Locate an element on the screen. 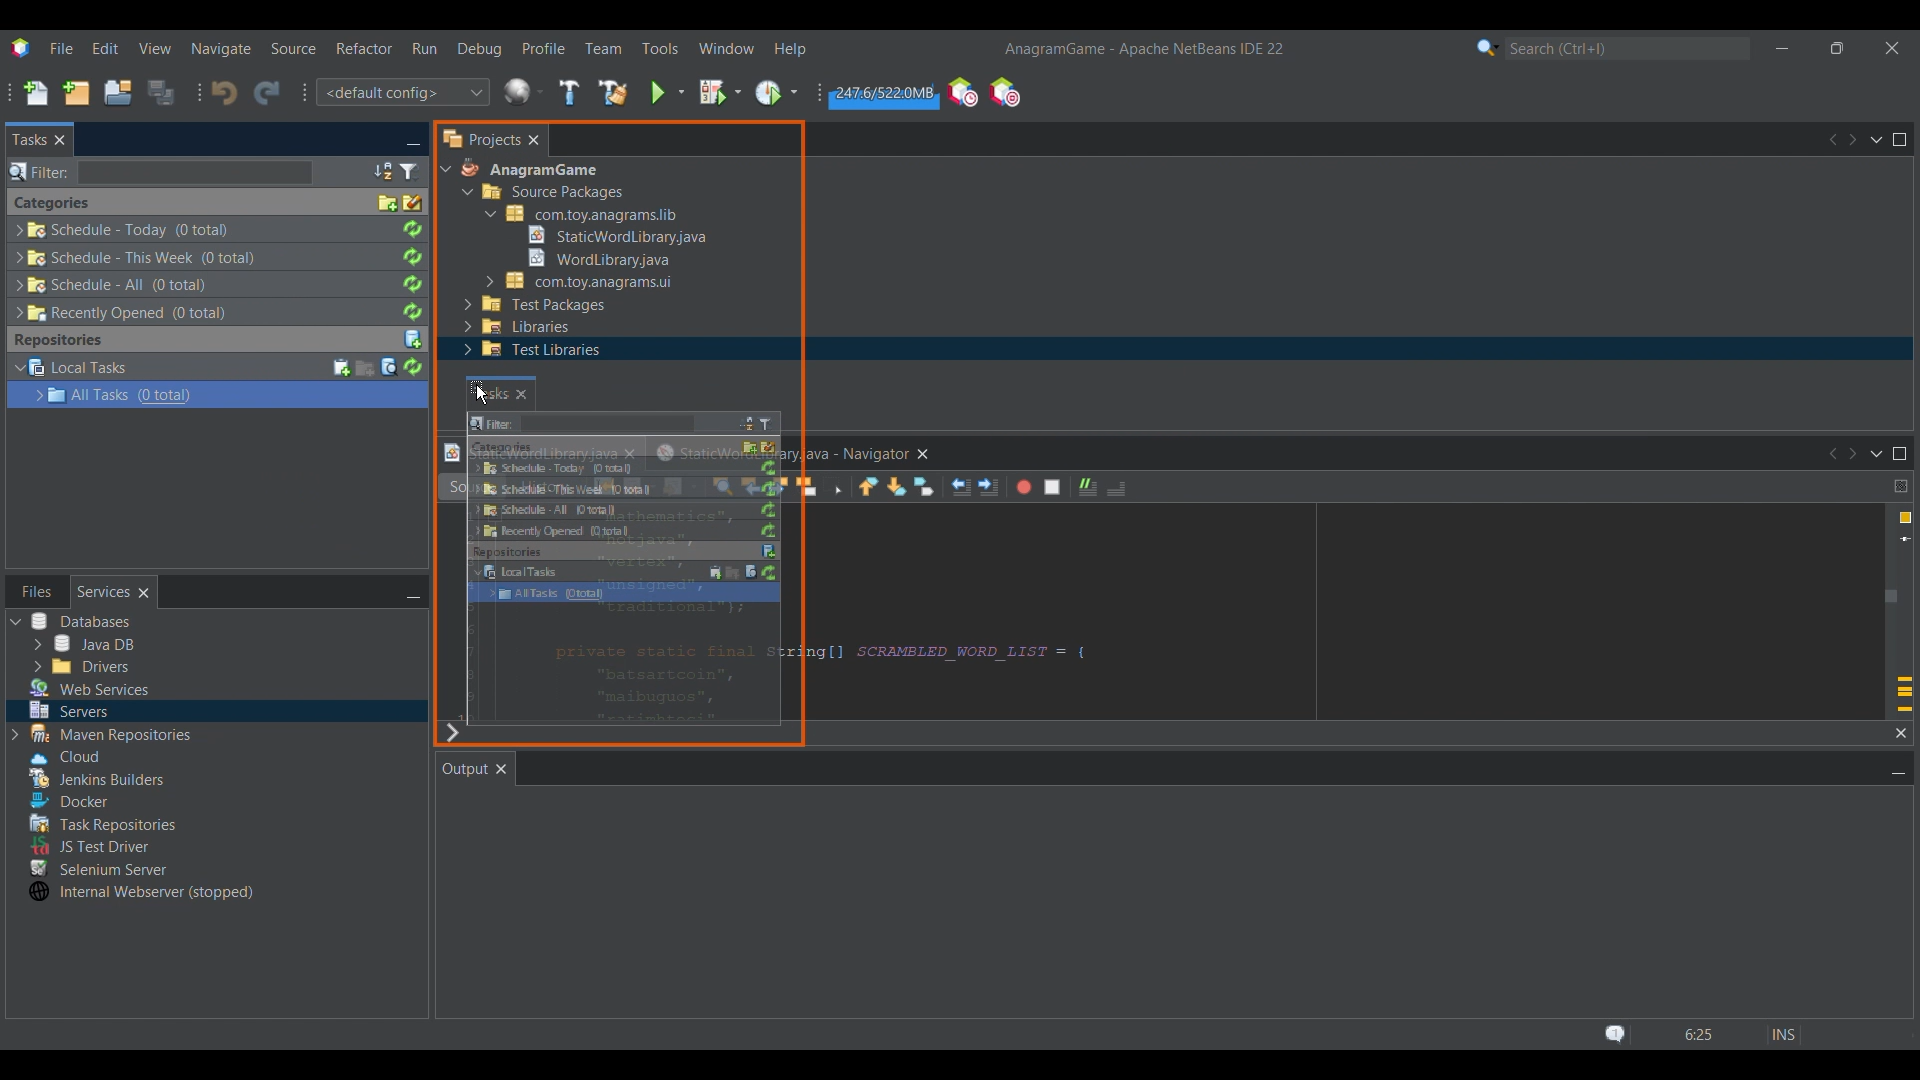   is located at coordinates (626, 487).